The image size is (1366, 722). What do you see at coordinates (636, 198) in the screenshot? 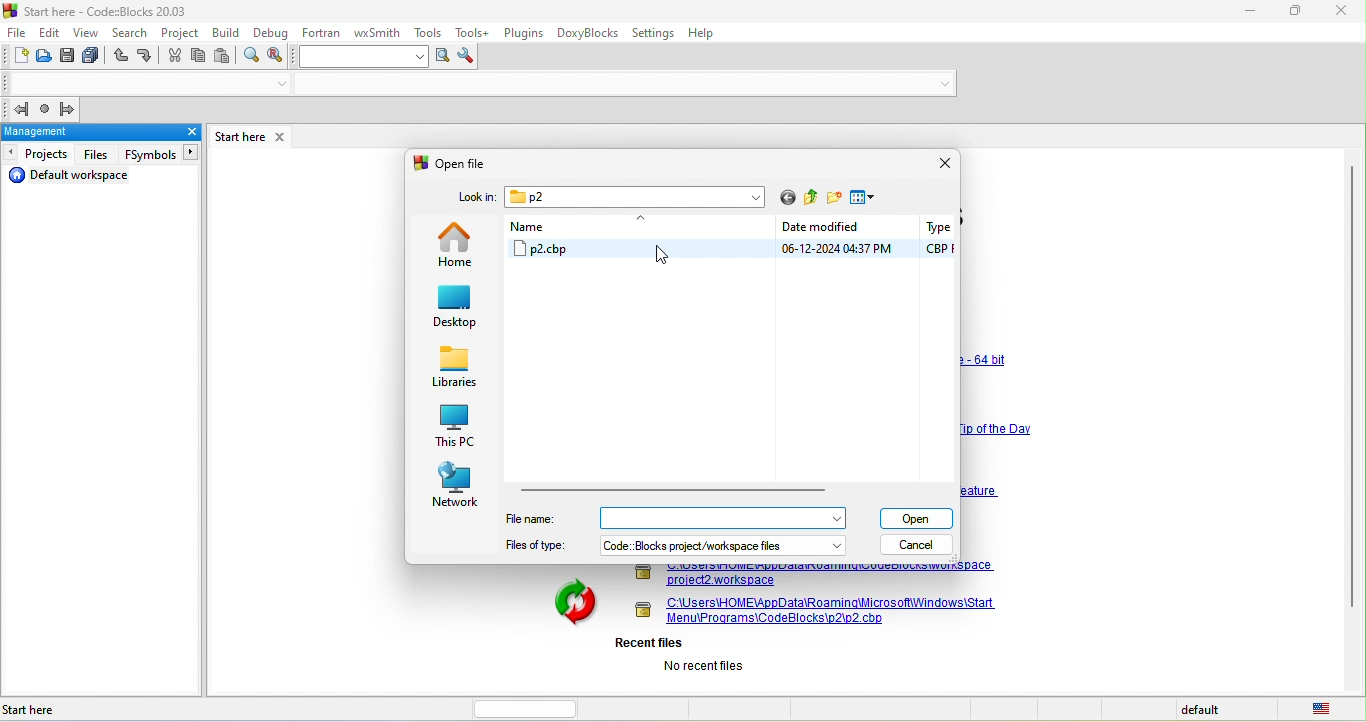
I see `p2` at bounding box center [636, 198].